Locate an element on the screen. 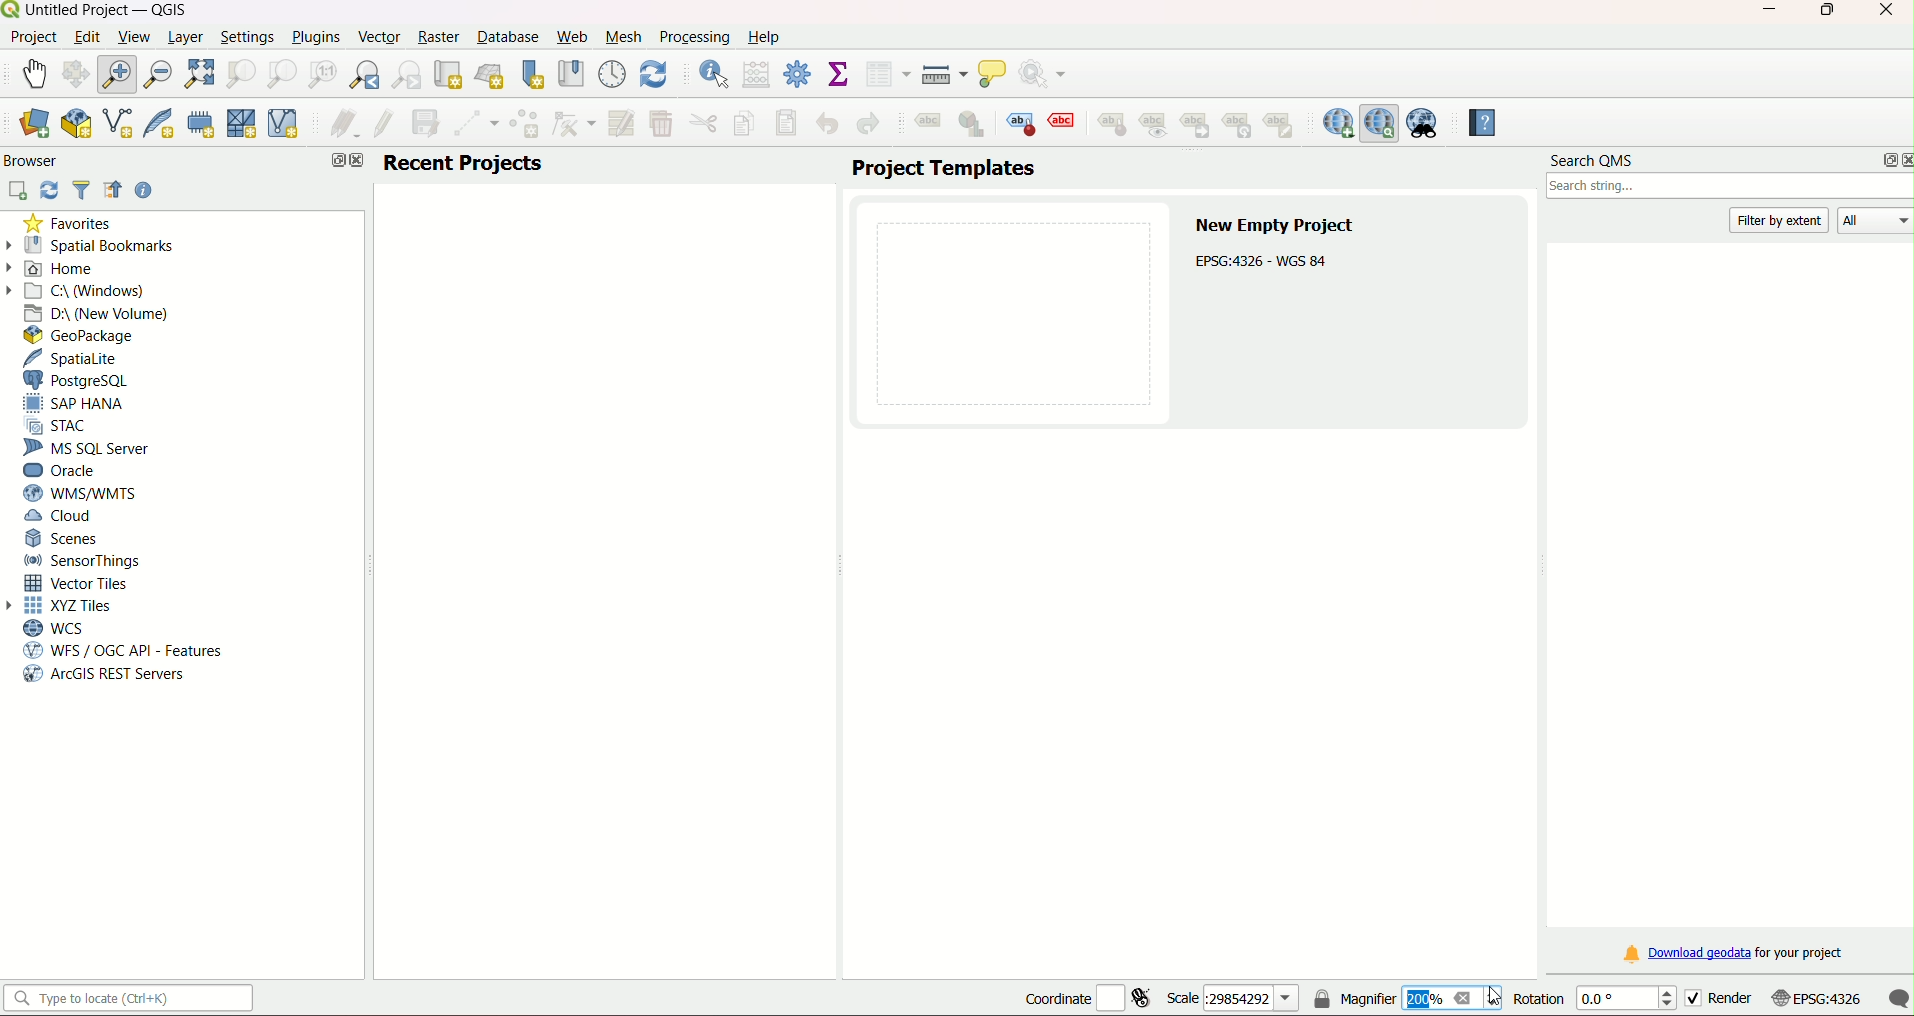 The image size is (1914, 1016). open attribute table is located at coordinates (887, 75).